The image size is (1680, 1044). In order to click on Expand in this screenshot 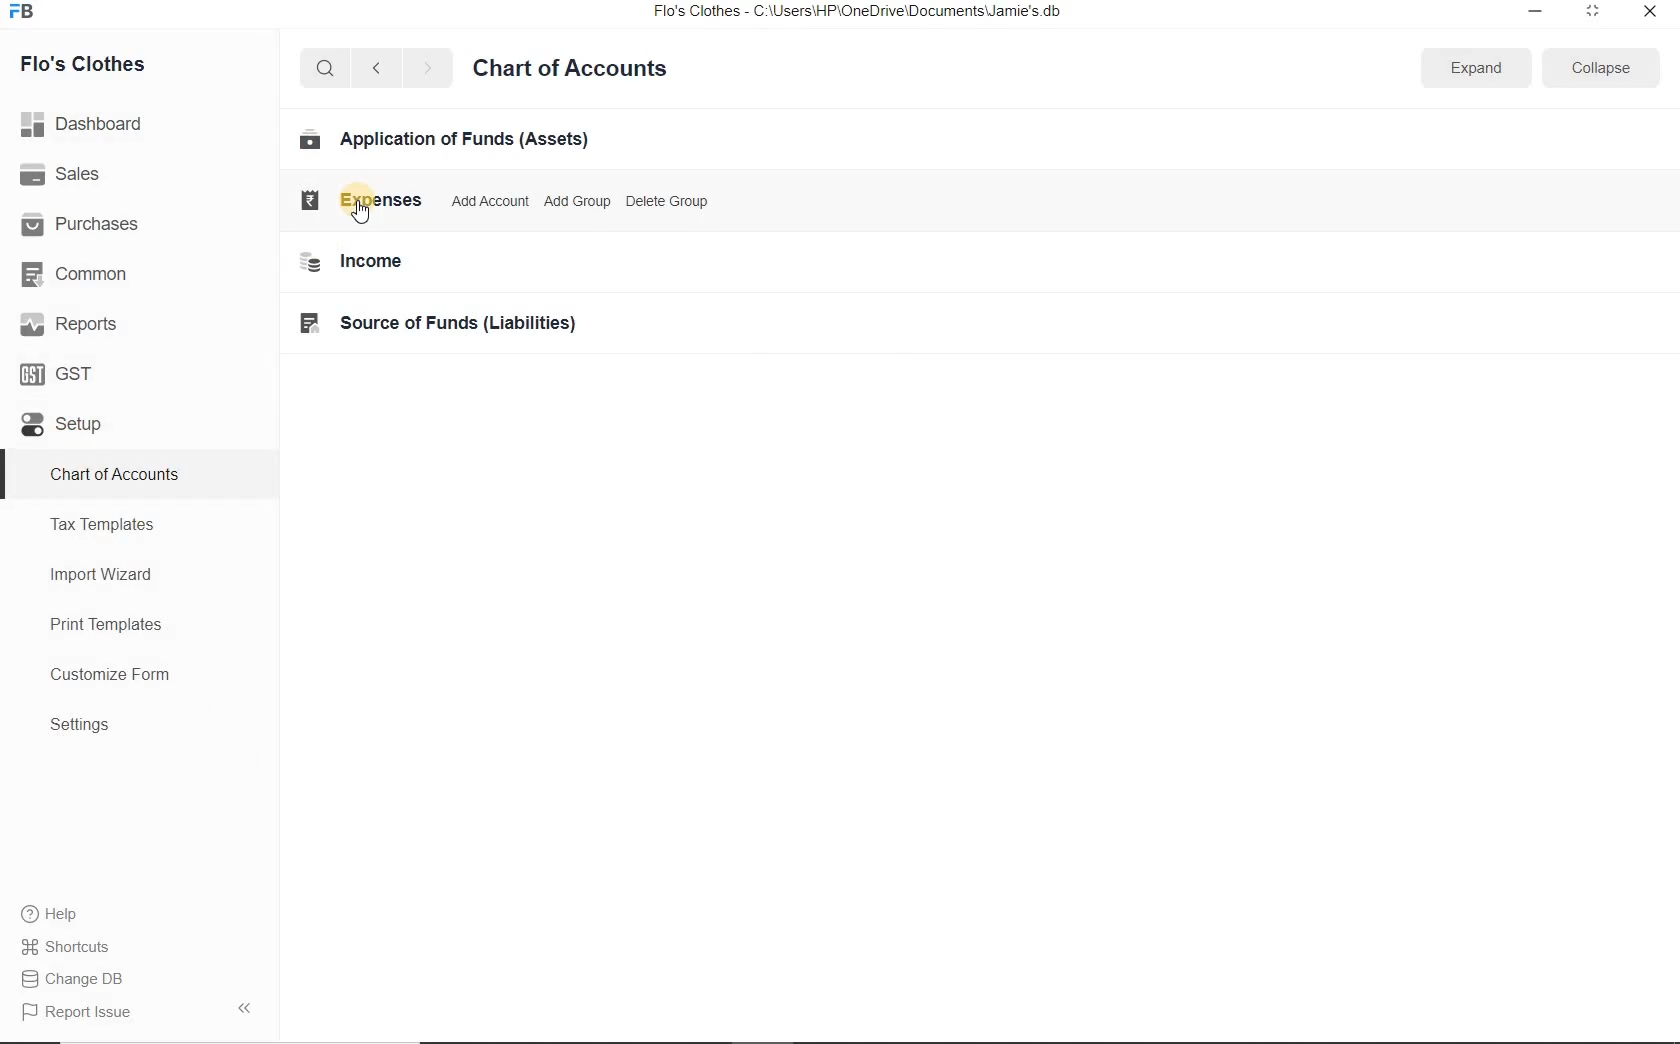, I will do `click(1477, 67)`.